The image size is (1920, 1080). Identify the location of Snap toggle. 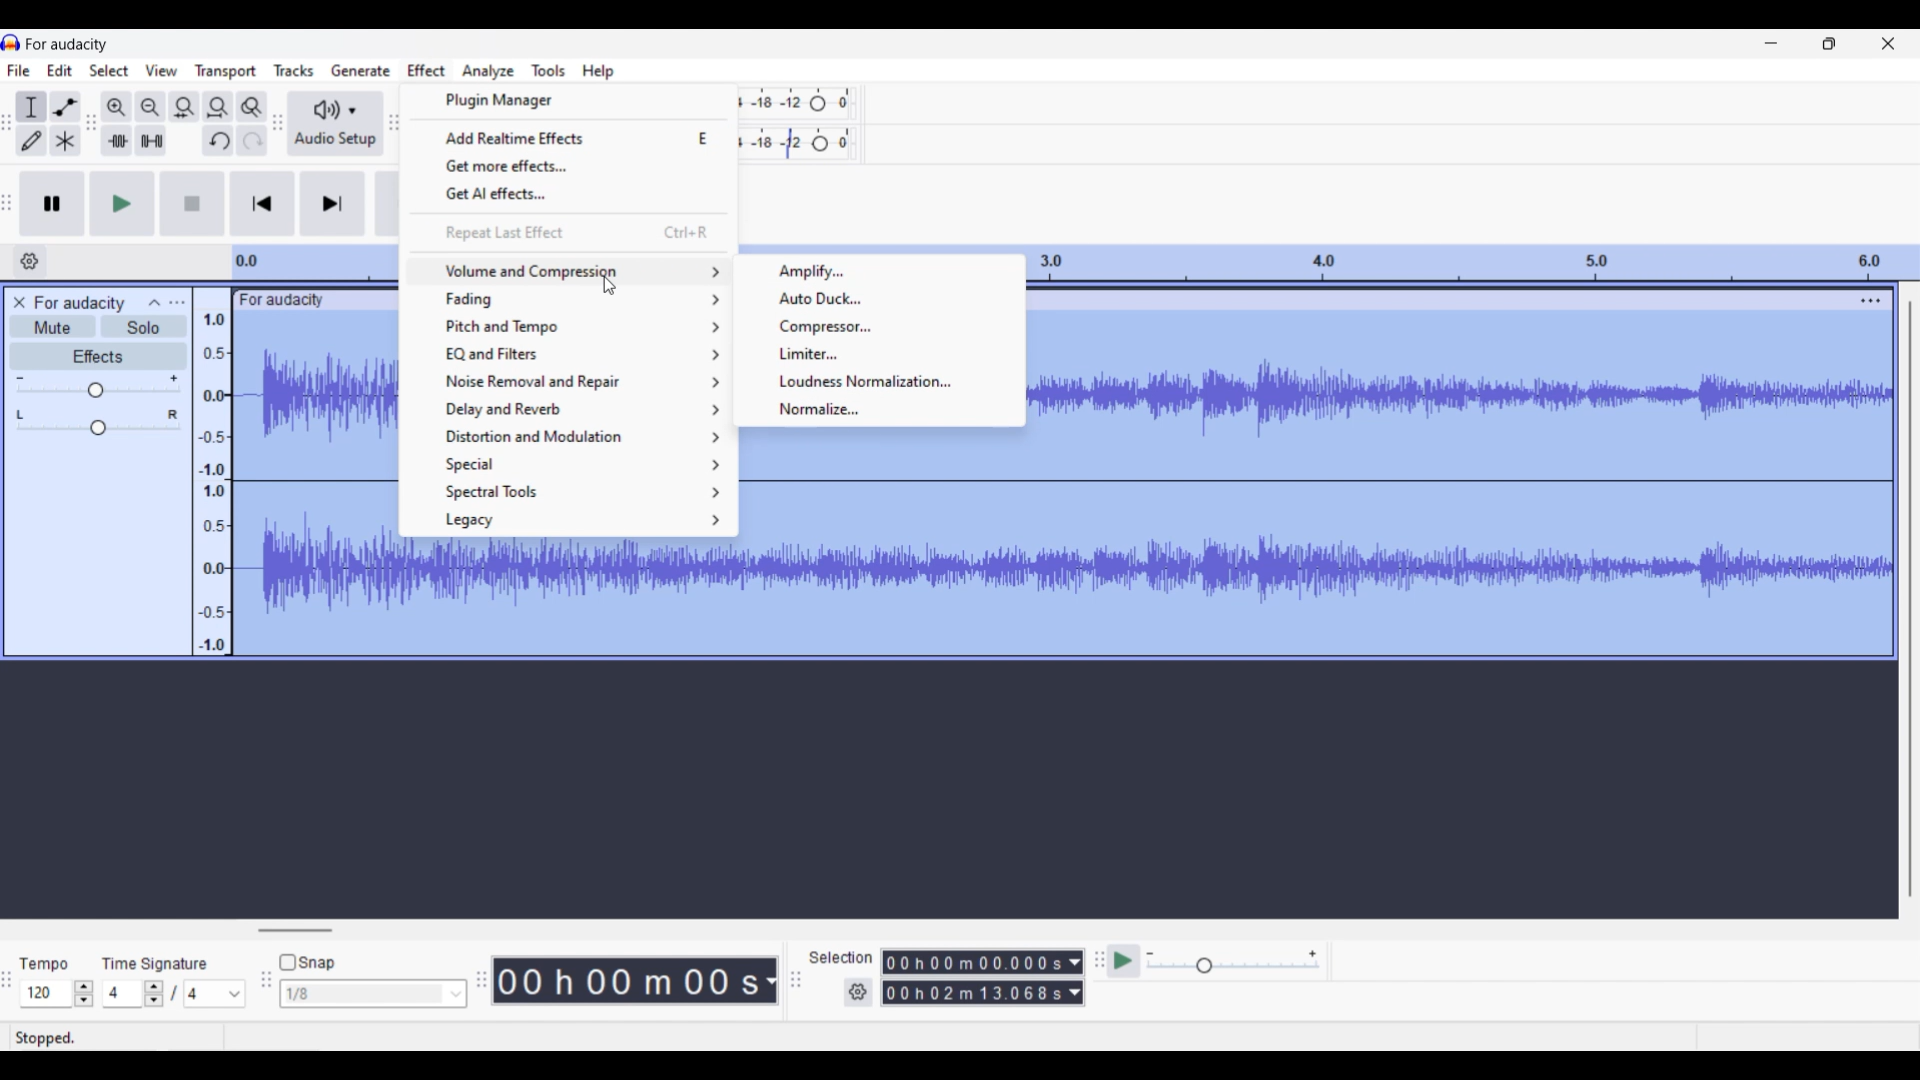
(307, 962).